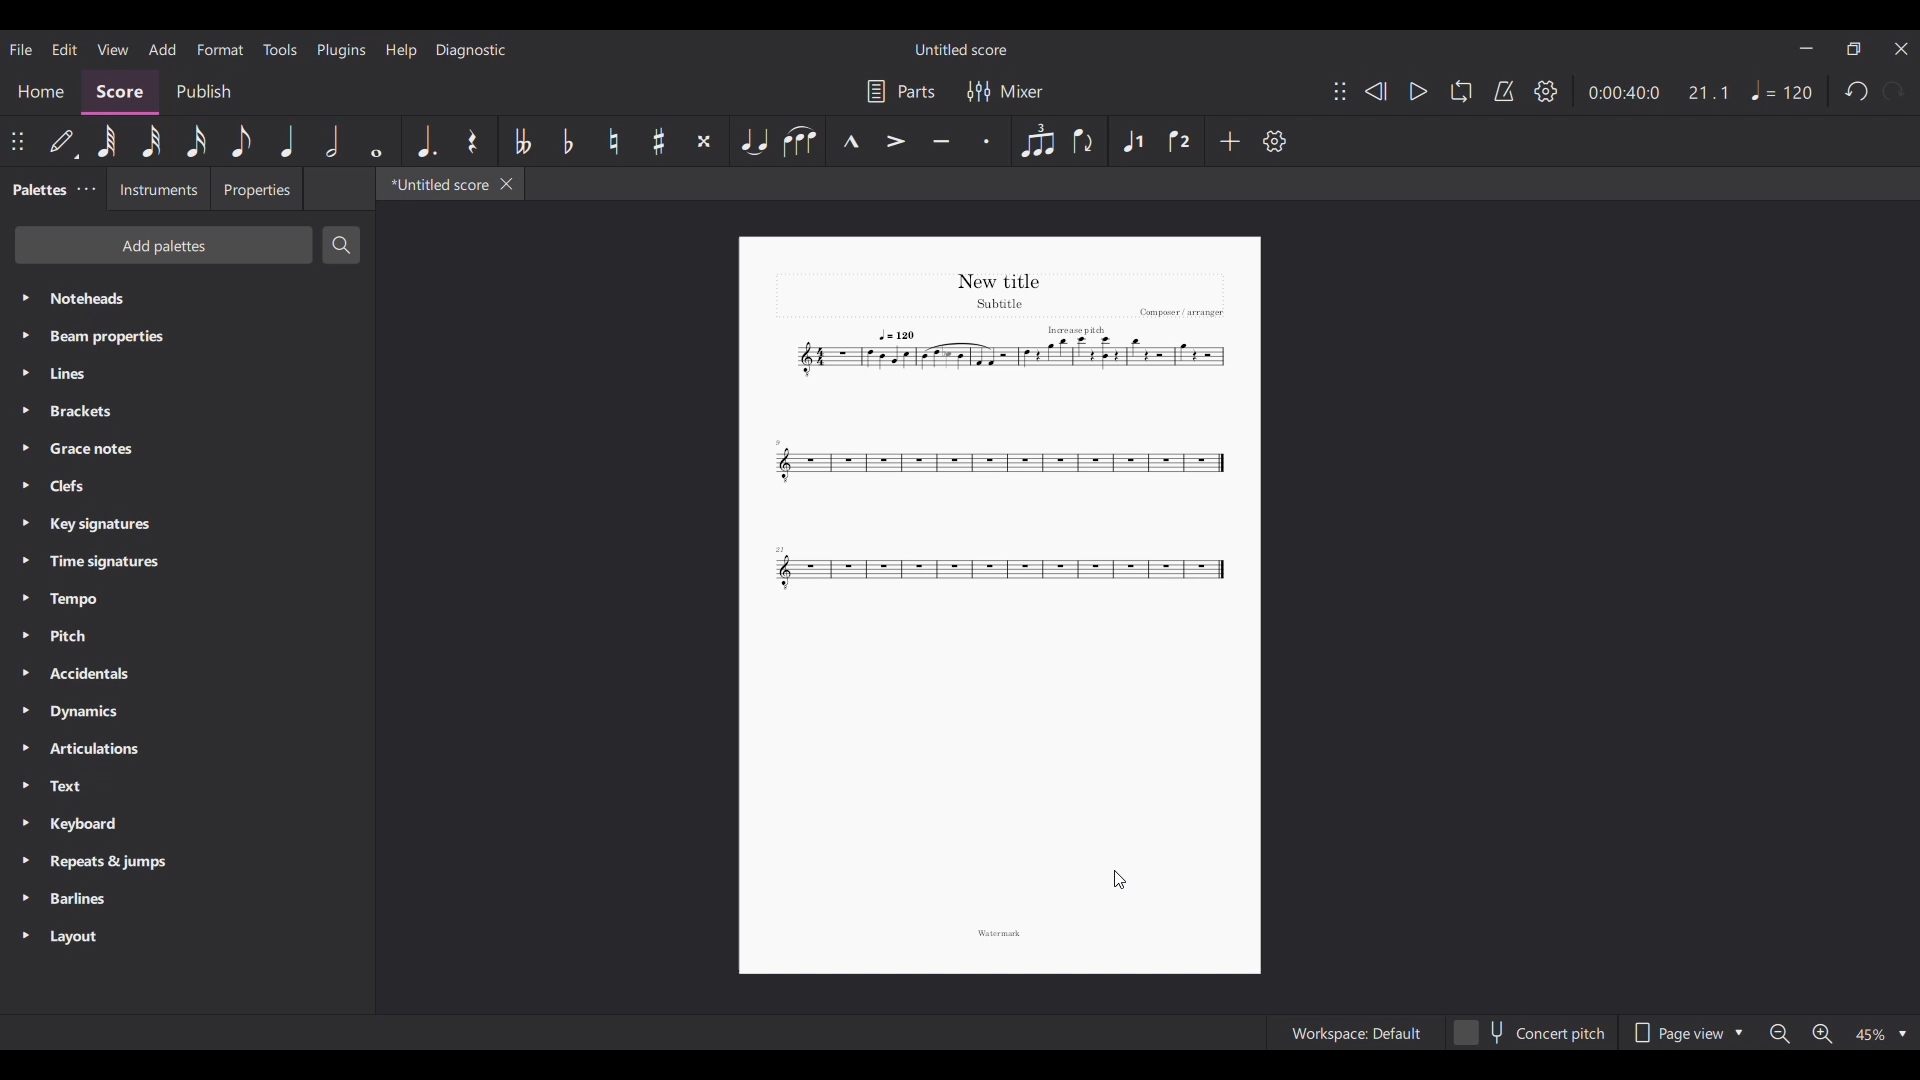 This screenshot has height=1080, width=1920. Describe the element at coordinates (1625, 92) in the screenshot. I see `Current duration` at that location.